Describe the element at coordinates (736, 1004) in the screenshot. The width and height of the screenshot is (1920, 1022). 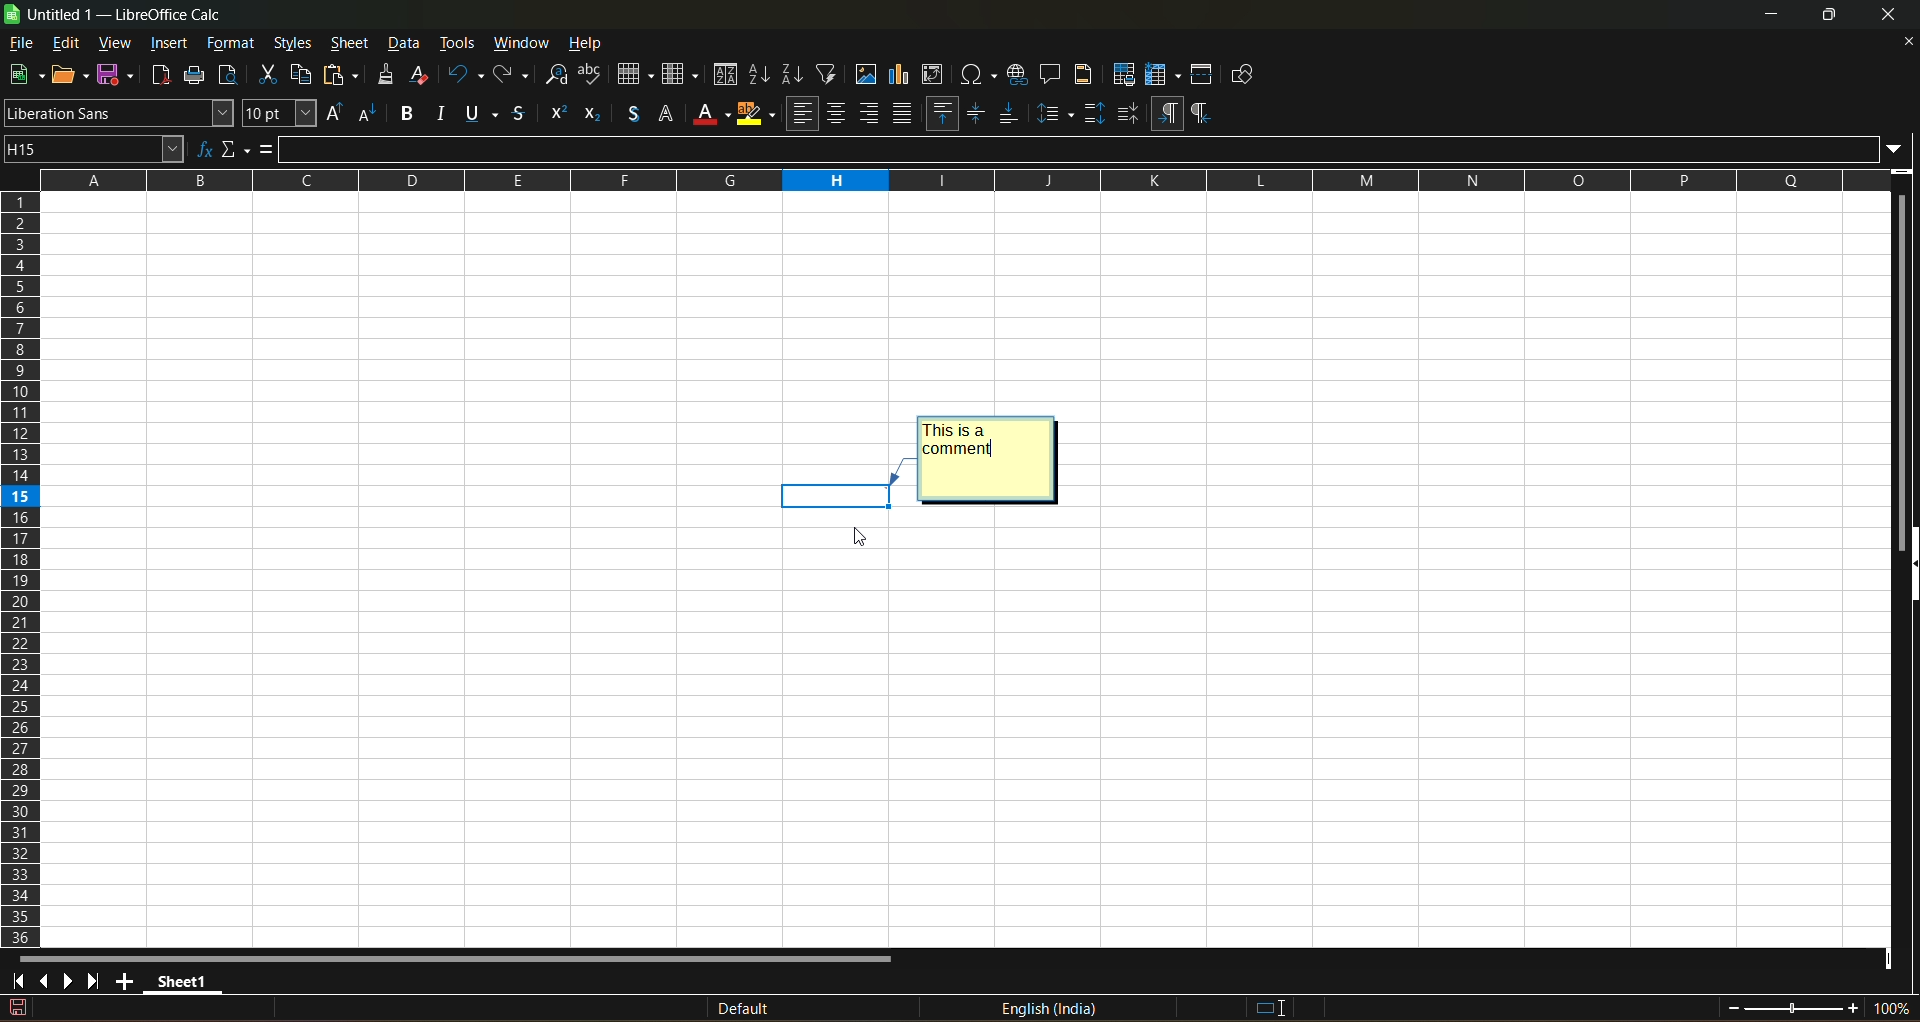
I see `default` at that location.